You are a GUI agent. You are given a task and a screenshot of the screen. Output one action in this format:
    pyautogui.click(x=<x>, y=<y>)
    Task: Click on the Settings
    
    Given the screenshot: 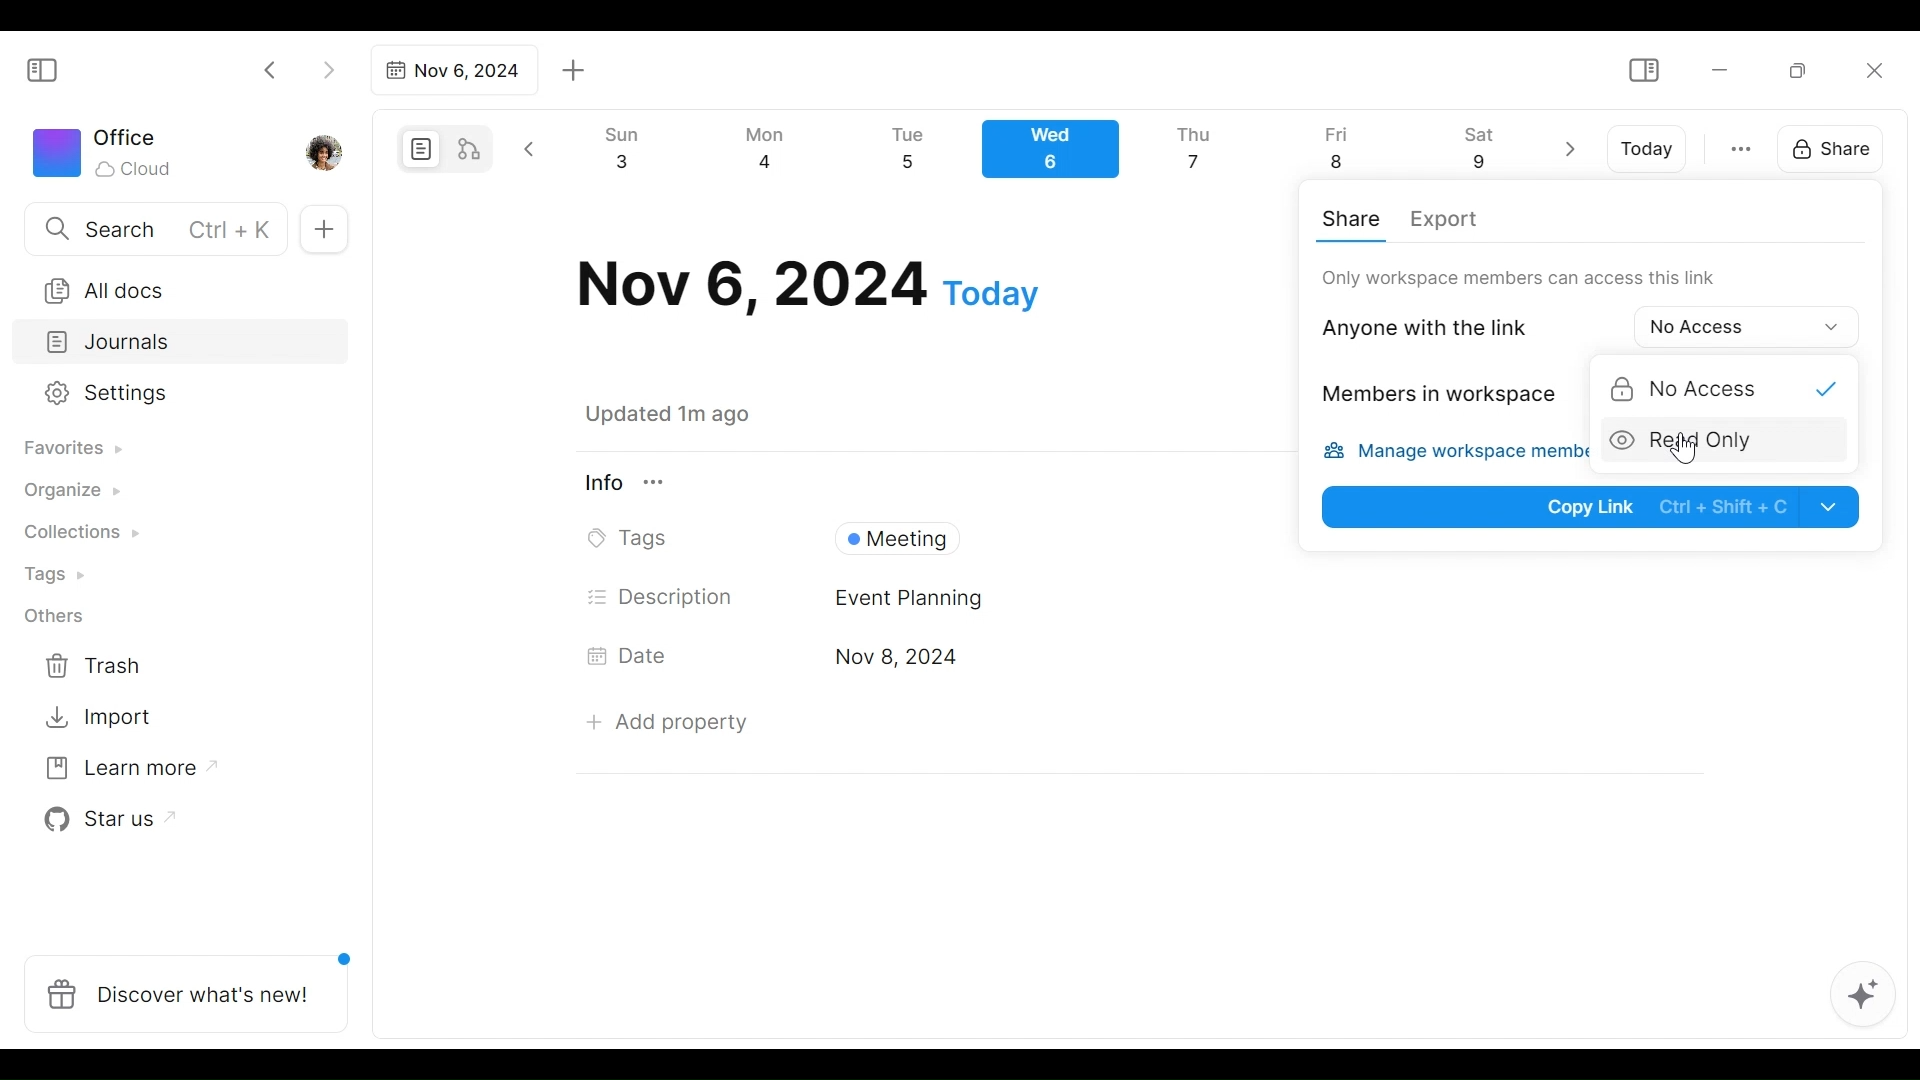 What is the action you would take?
    pyautogui.click(x=165, y=394)
    